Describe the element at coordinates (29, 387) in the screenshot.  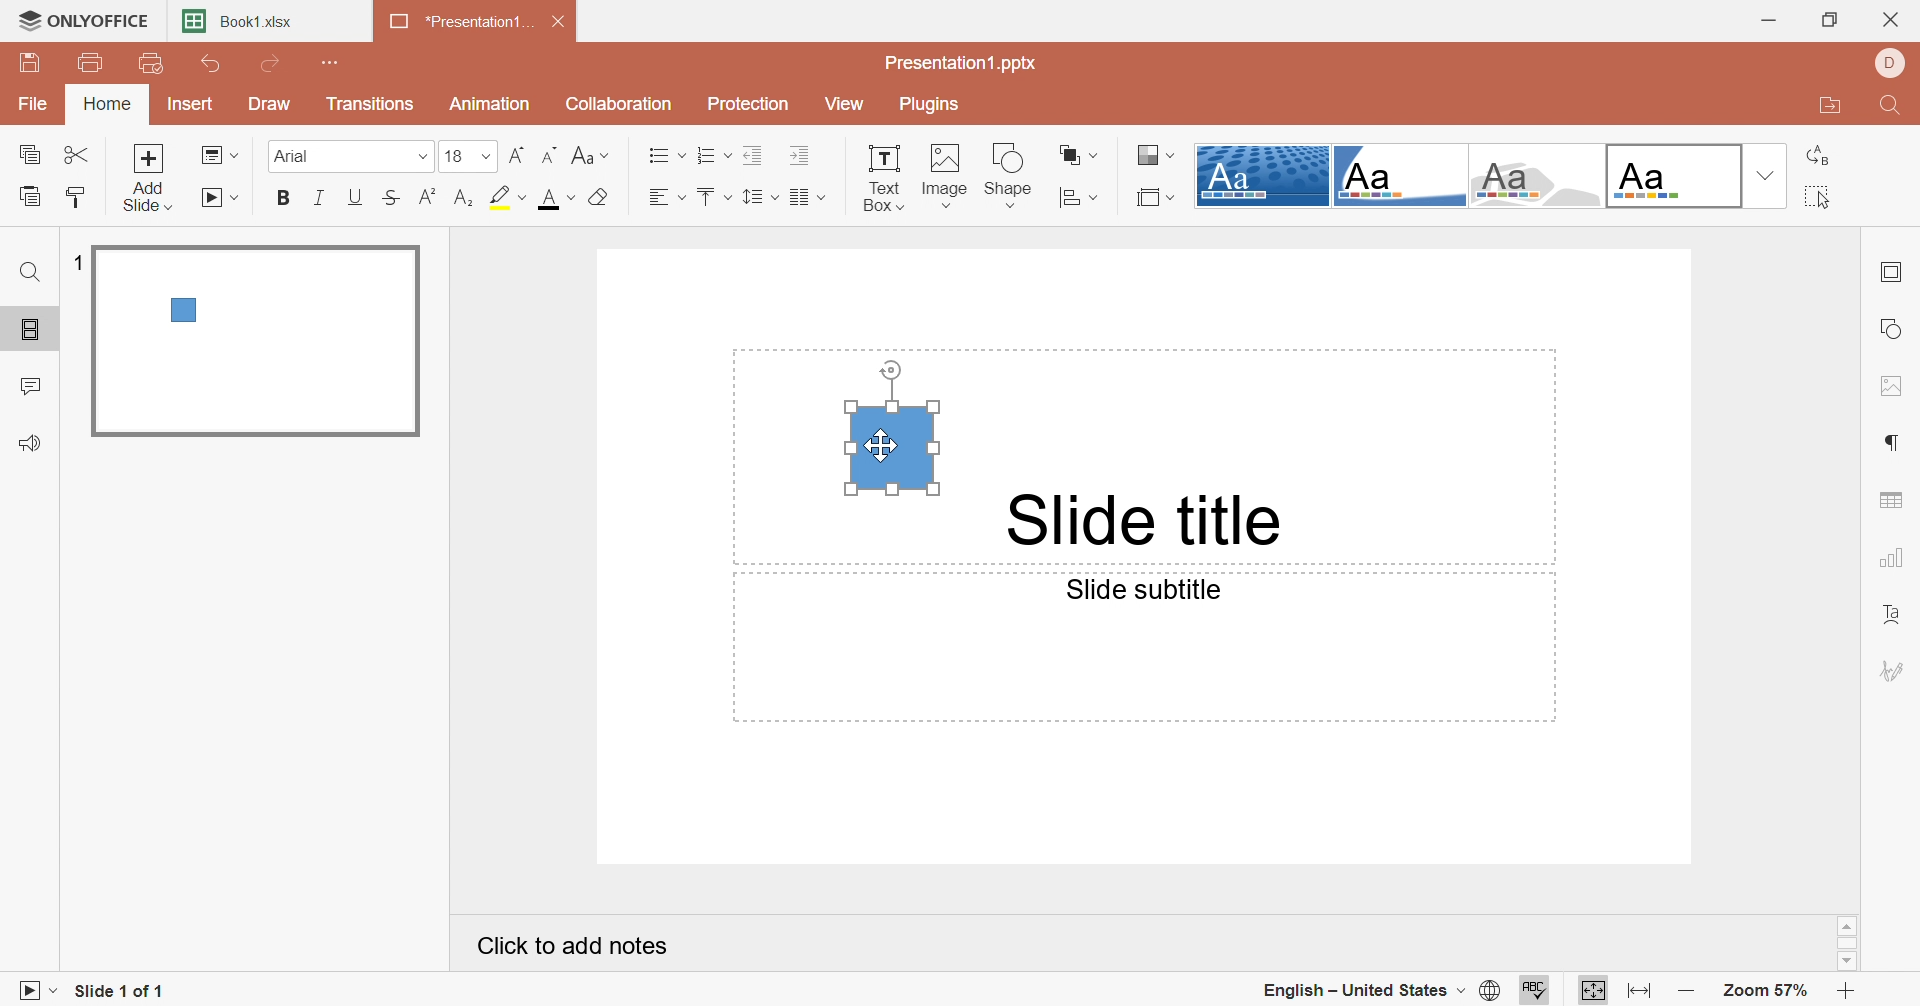
I see `Comments` at that location.